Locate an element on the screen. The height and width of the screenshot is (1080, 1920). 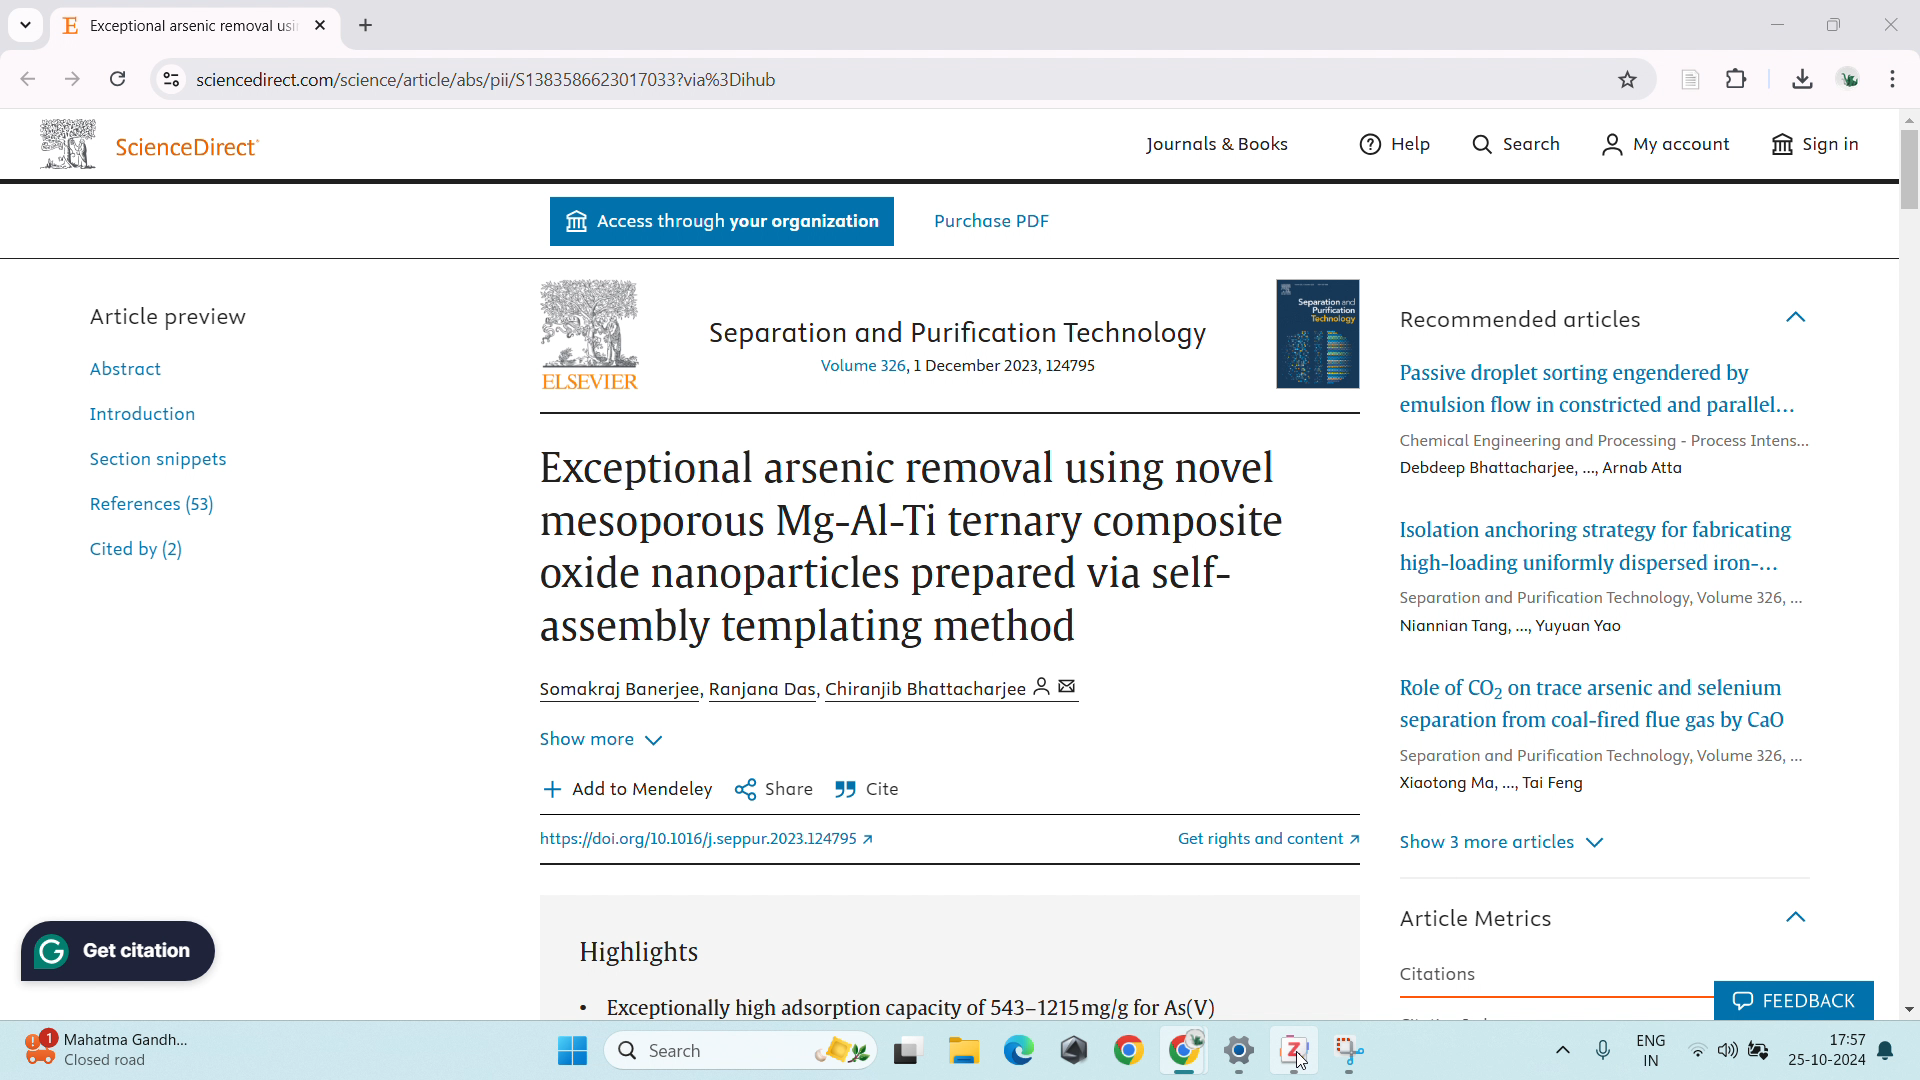
Isolation anchoring strategy for fabricating high-loading uniformly dispersed iron-... is located at coordinates (1594, 546).